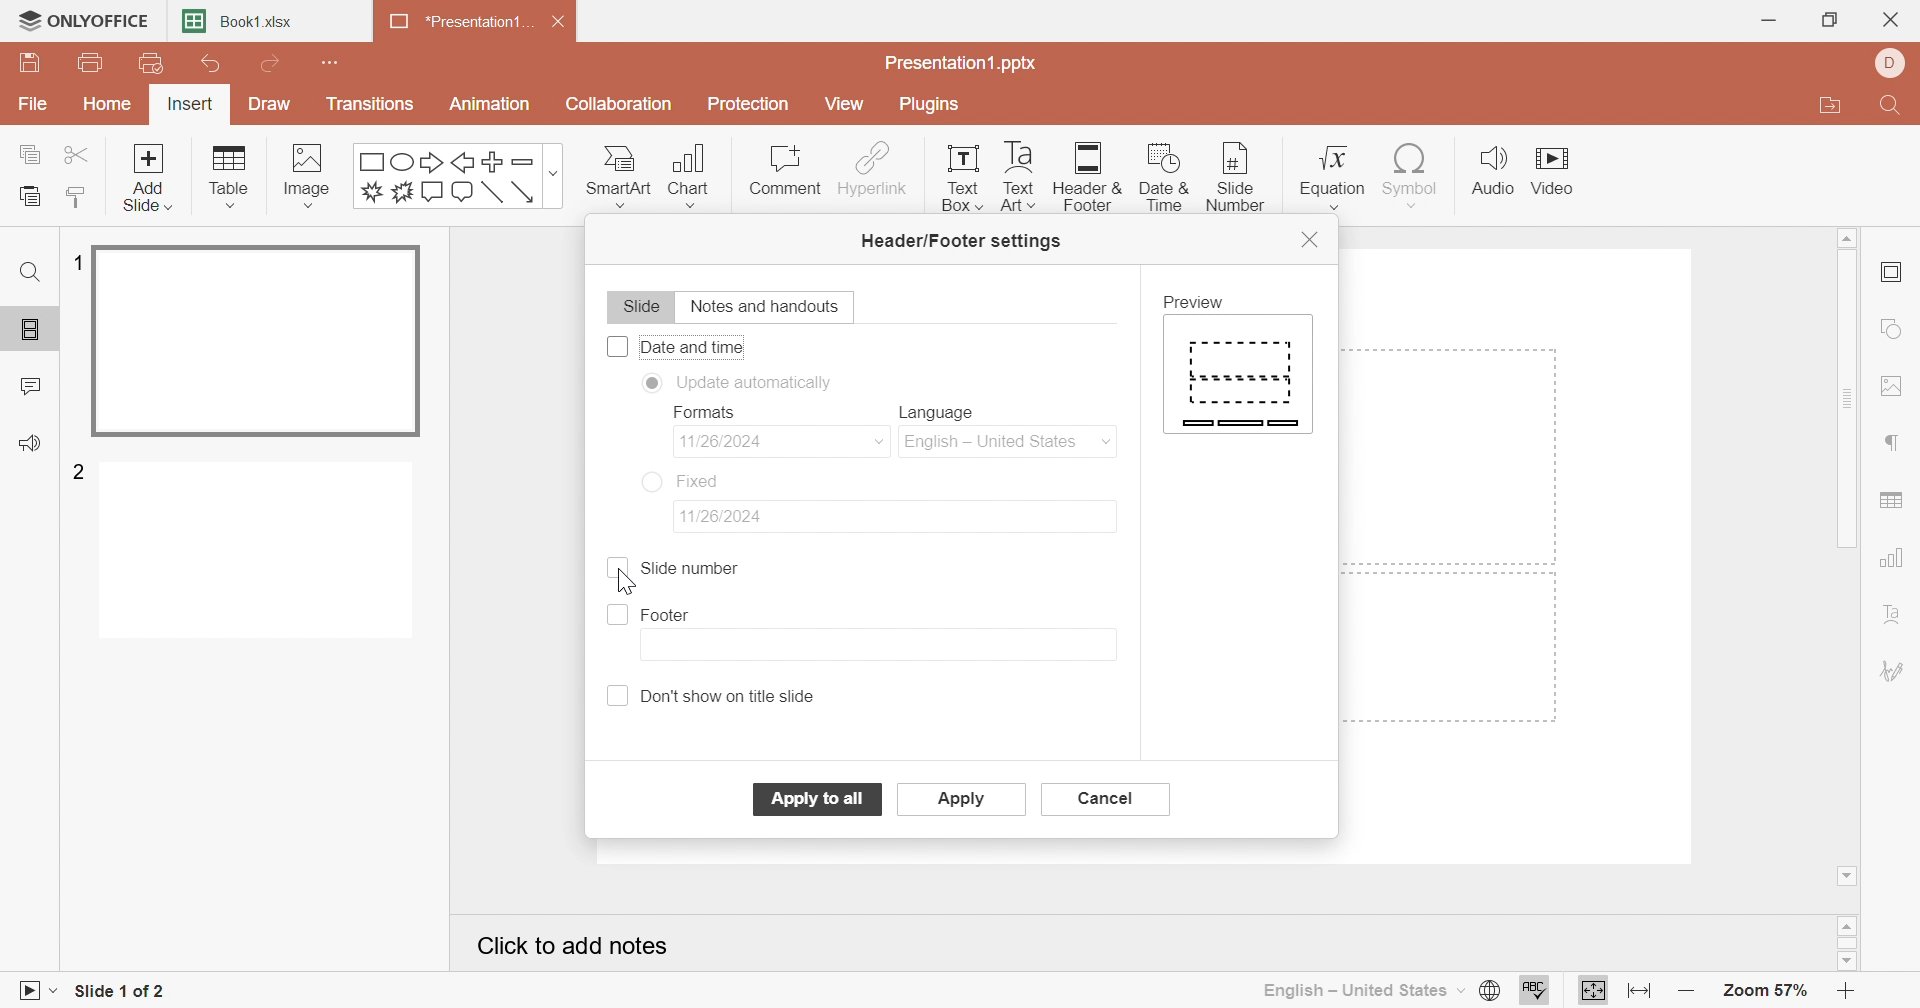 The width and height of the screenshot is (1920, 1008). I want to click on Redo, so click(274, 66).